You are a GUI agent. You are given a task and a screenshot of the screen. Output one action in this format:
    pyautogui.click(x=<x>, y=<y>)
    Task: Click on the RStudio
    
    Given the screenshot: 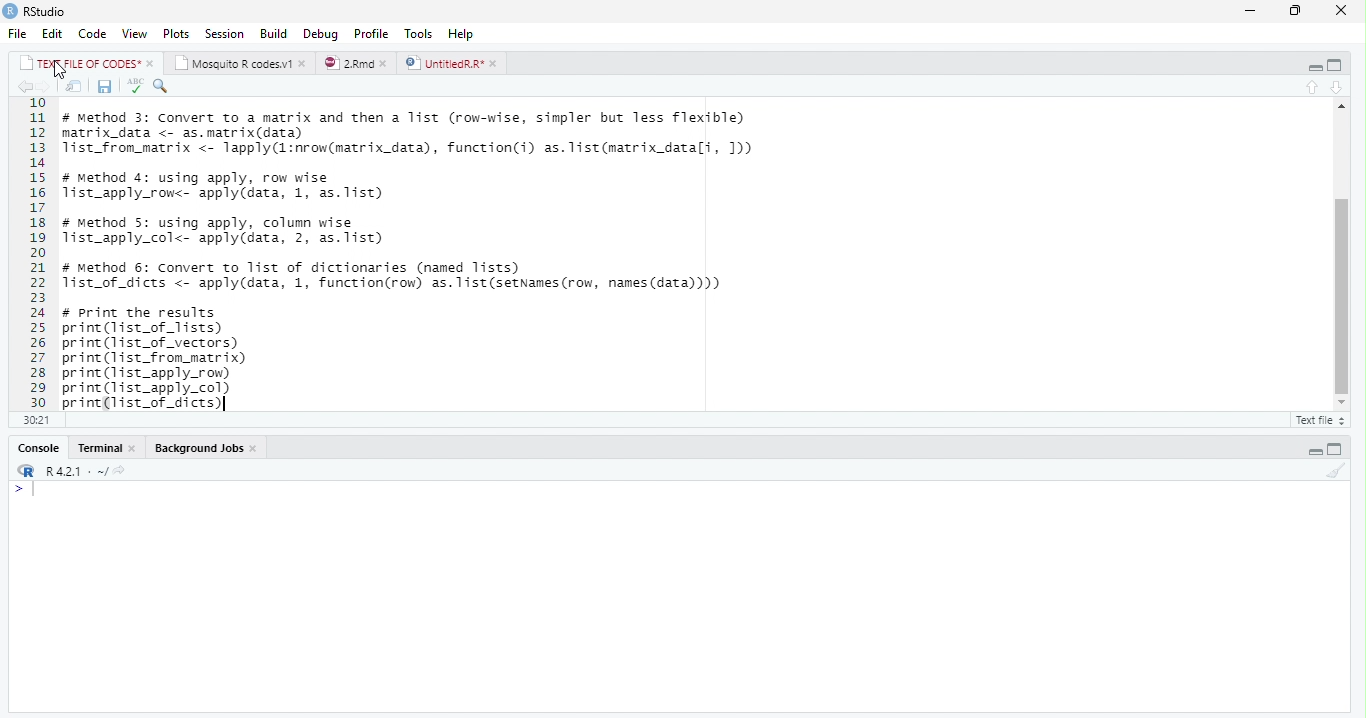 What is the action you would take?
    pyautogui.click(x=36, y=11)
    